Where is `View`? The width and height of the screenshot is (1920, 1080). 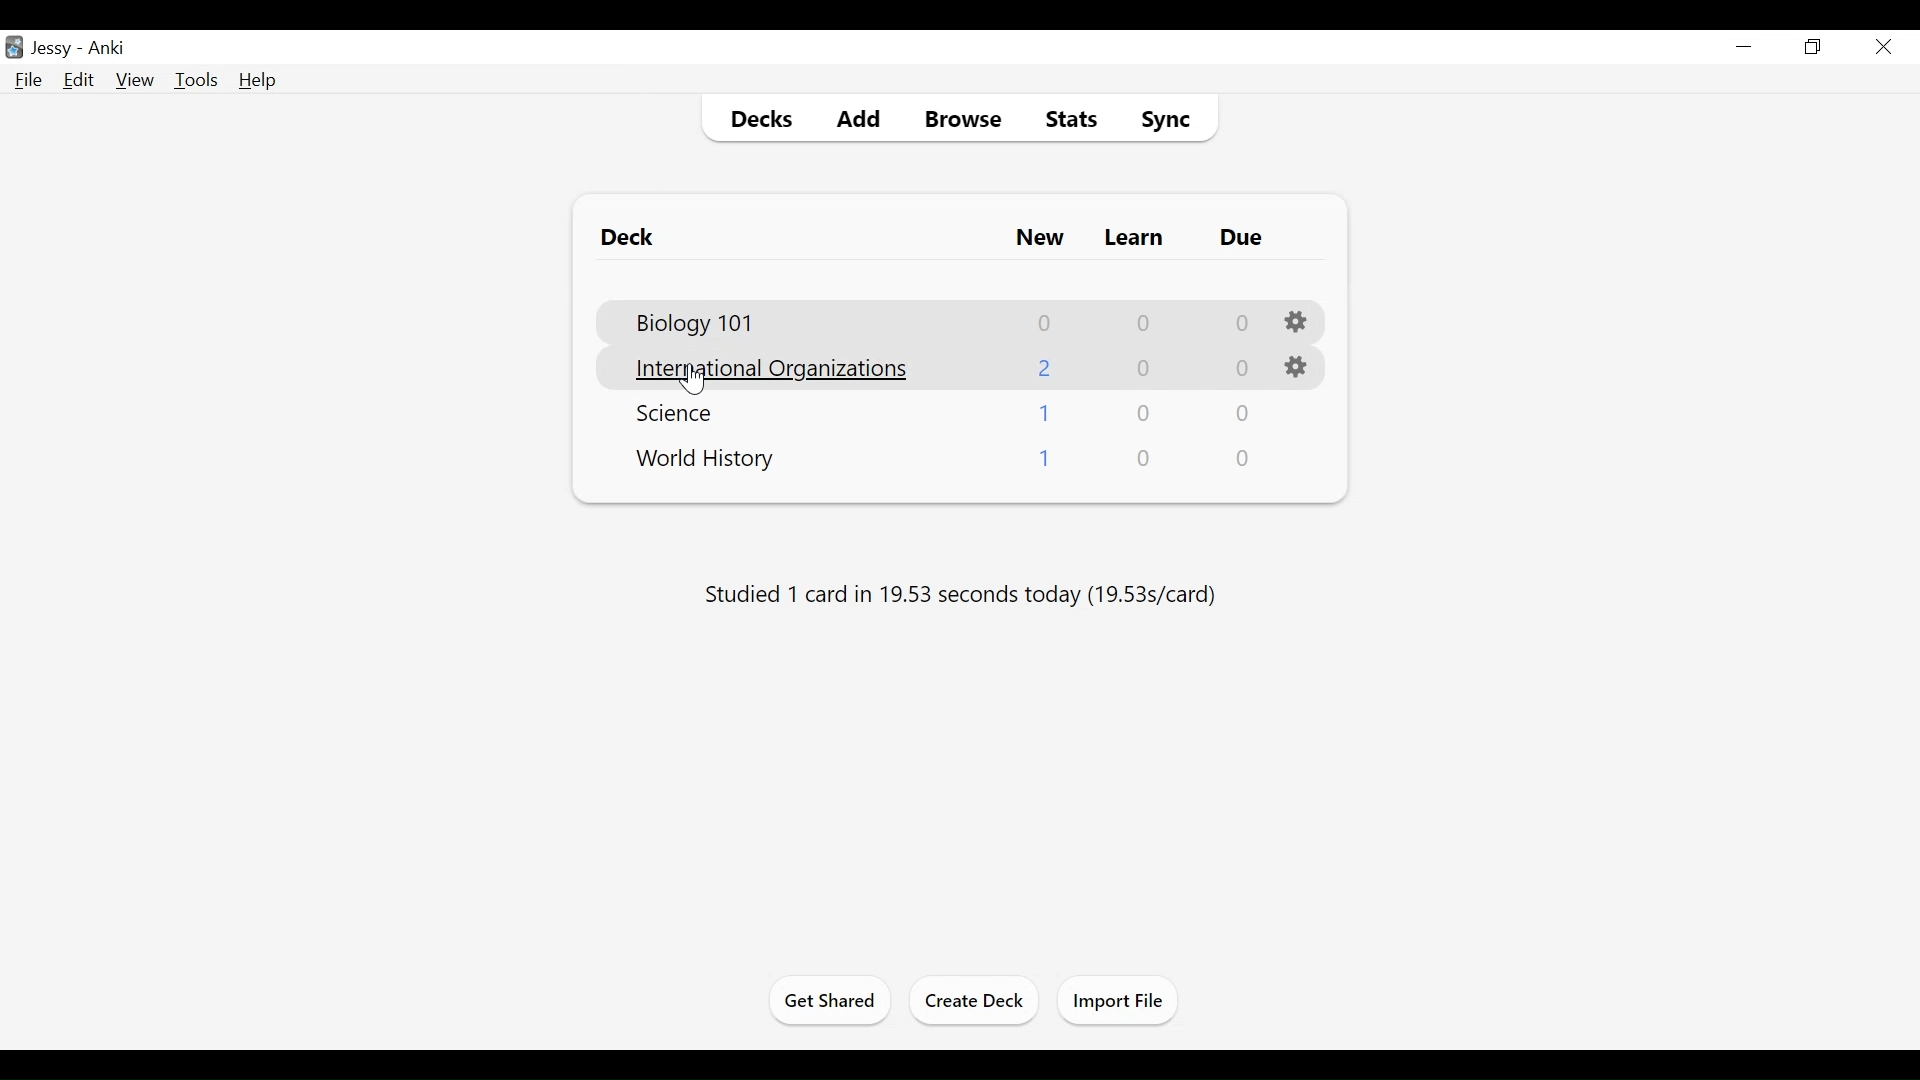 View is located at coordinates (136, 81).